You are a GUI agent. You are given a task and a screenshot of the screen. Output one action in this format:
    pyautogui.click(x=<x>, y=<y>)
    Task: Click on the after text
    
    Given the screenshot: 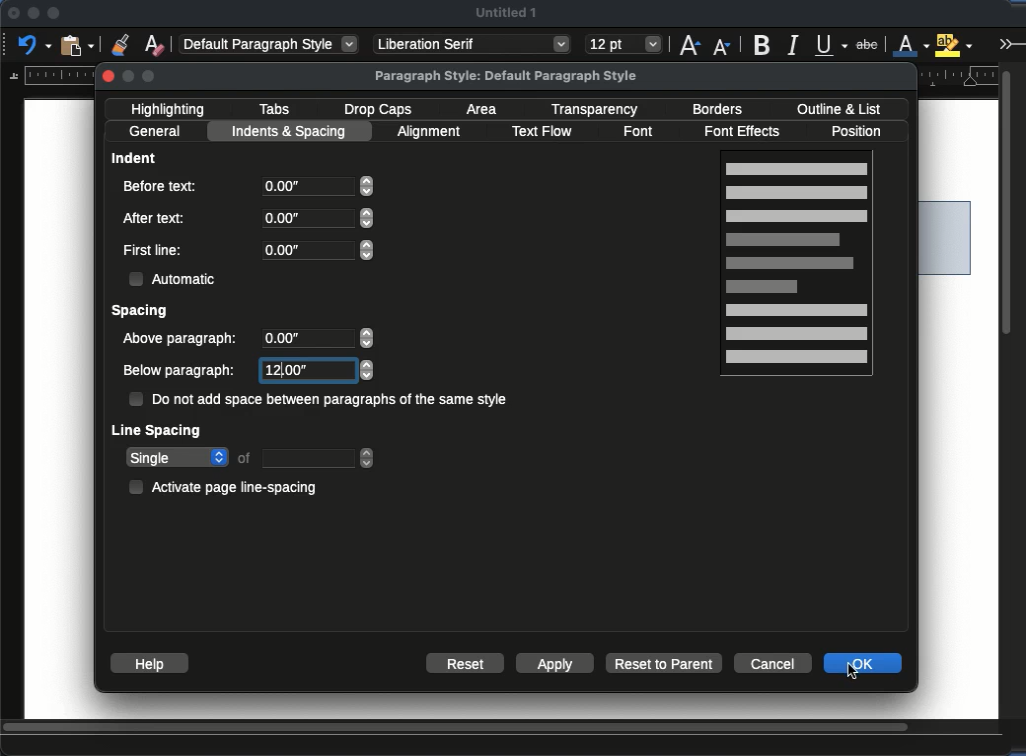 What is the action you would take?
    pyautogui.click(x=157, y=217)
    